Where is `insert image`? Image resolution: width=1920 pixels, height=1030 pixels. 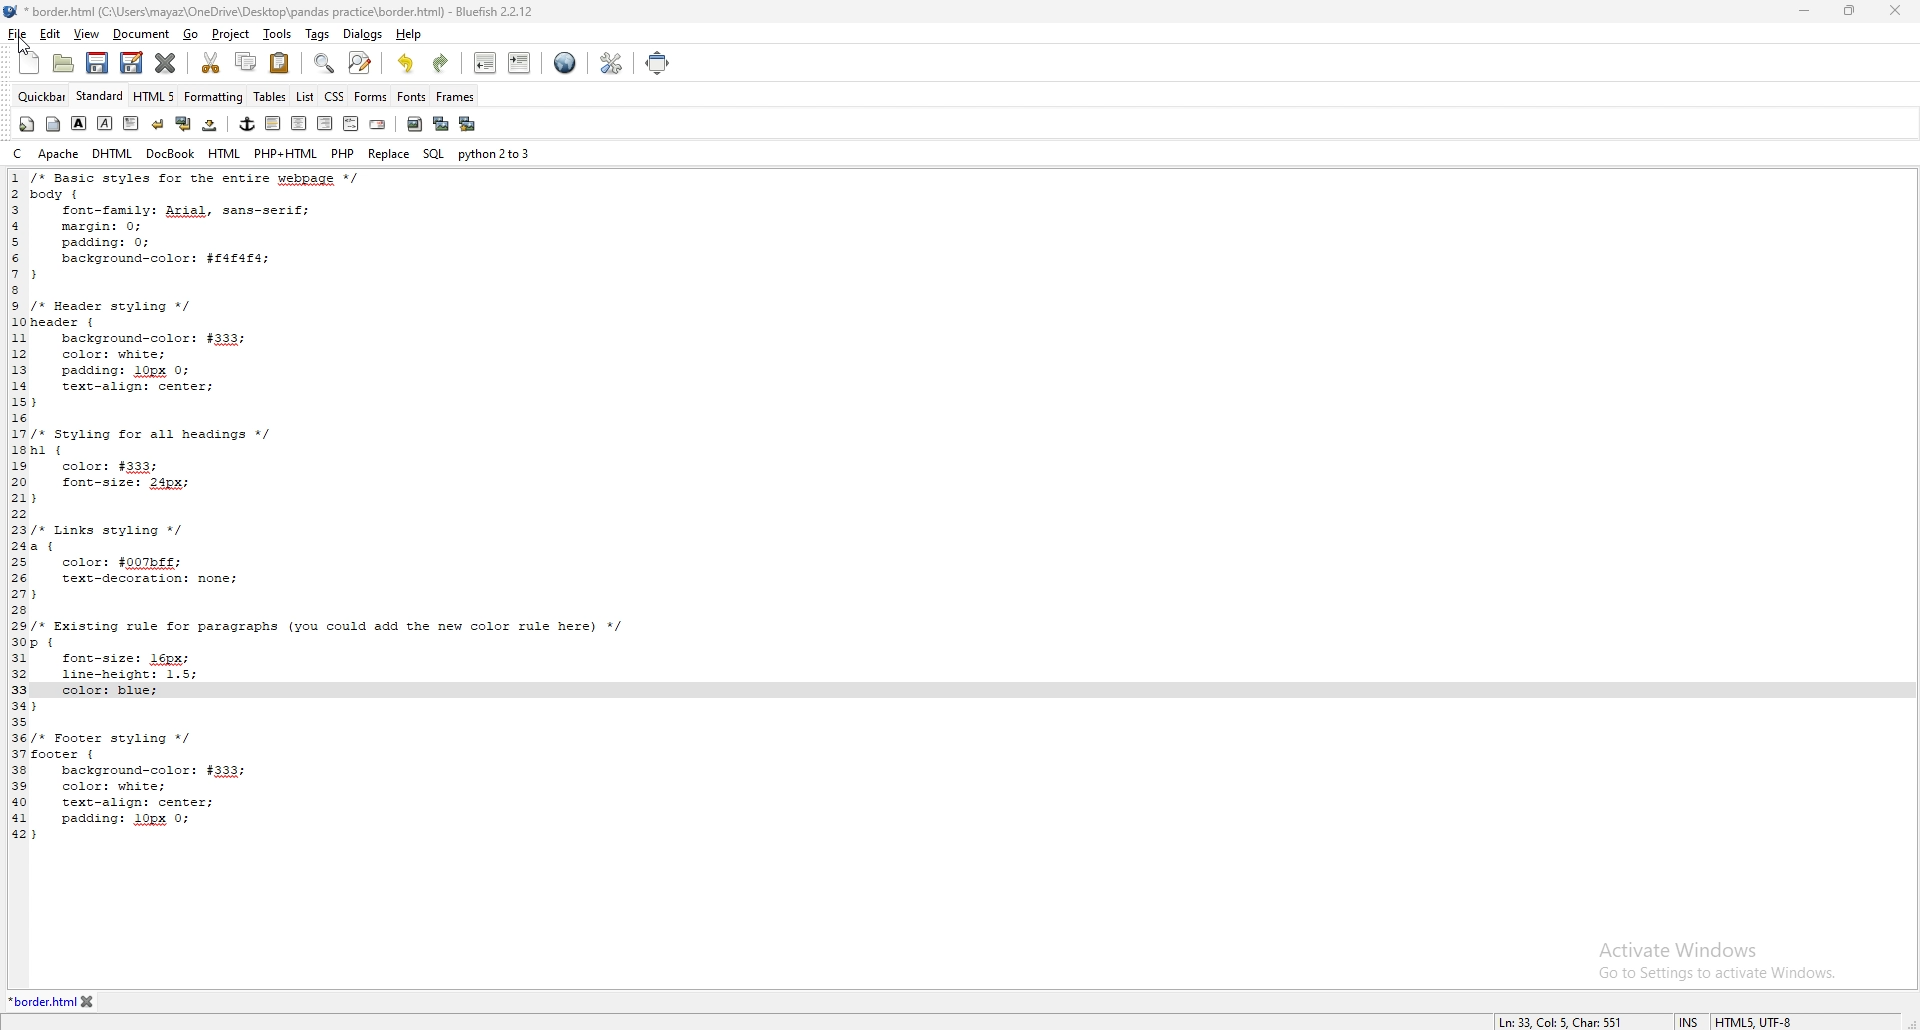 insert image is located at coordinates (415, 125).